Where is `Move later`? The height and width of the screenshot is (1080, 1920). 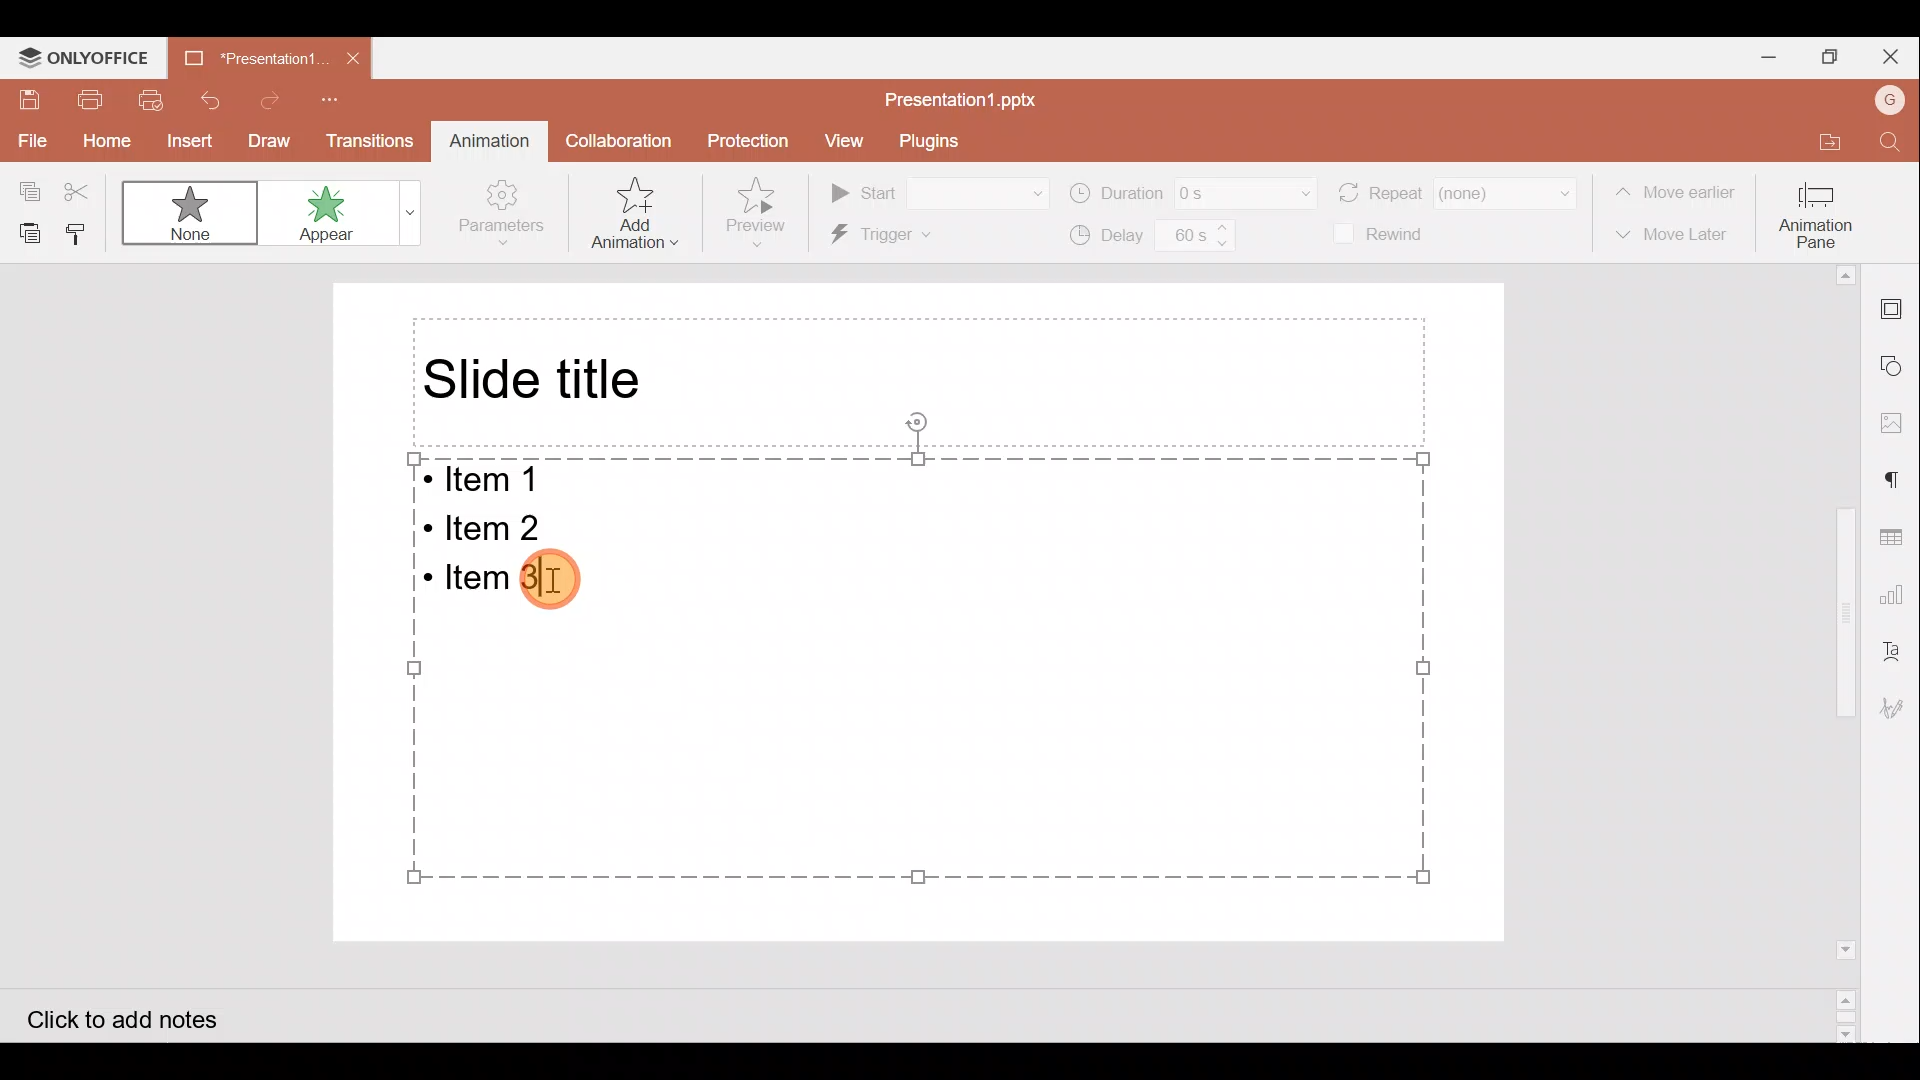 Move later is located at coordinates (1674, 236).